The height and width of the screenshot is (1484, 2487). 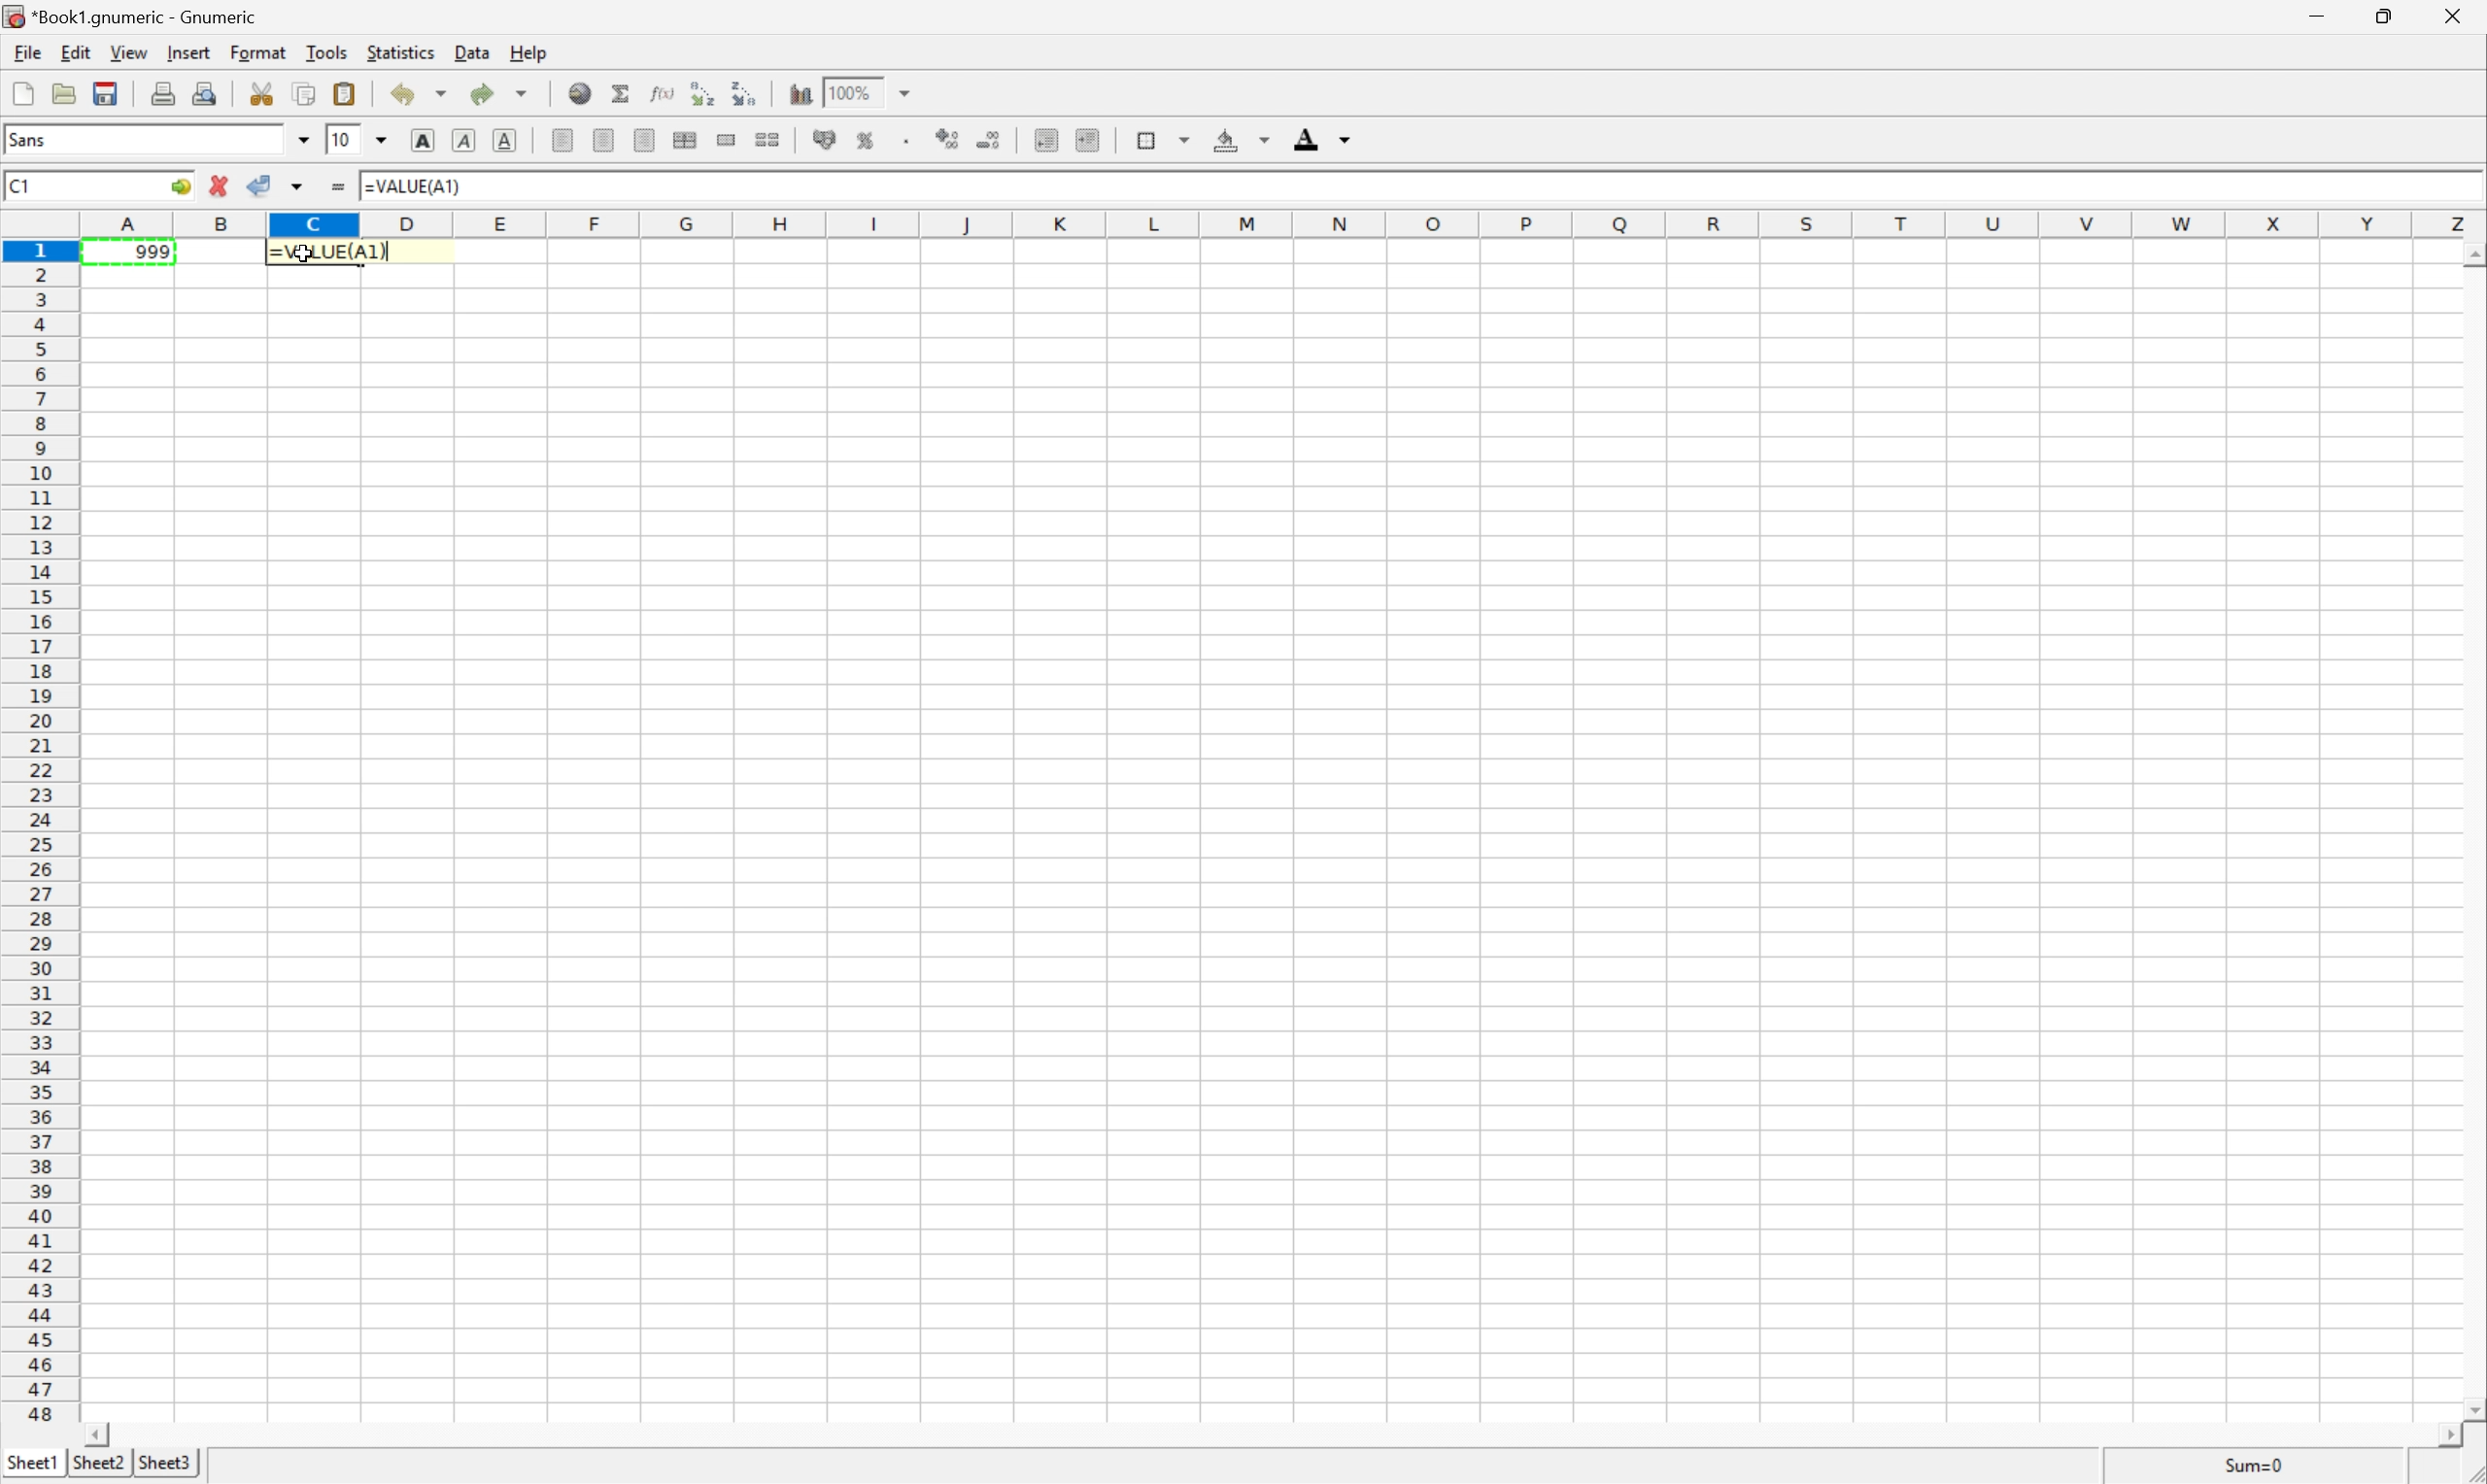 I want to click on italic, so click(x=462, y=138).